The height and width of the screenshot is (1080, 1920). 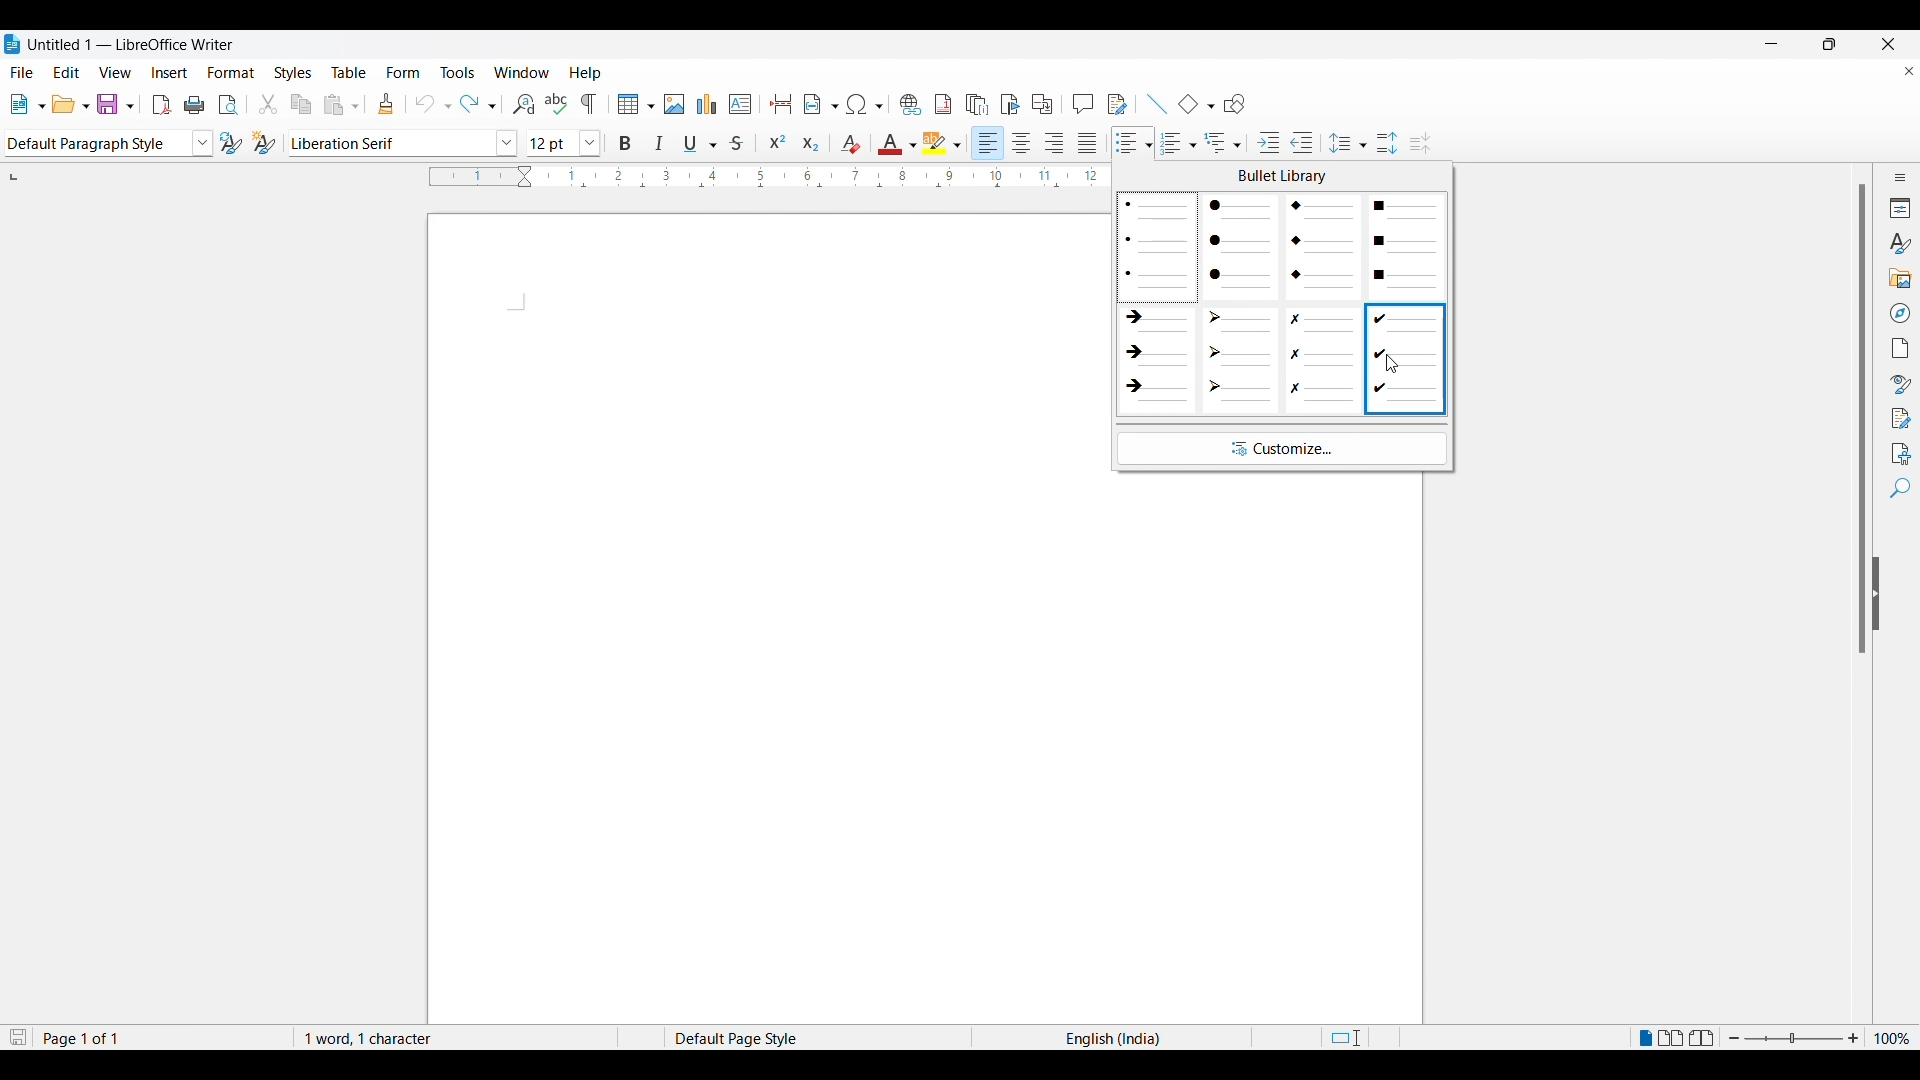 I want to click on Find, so click(x=1897, y=492).